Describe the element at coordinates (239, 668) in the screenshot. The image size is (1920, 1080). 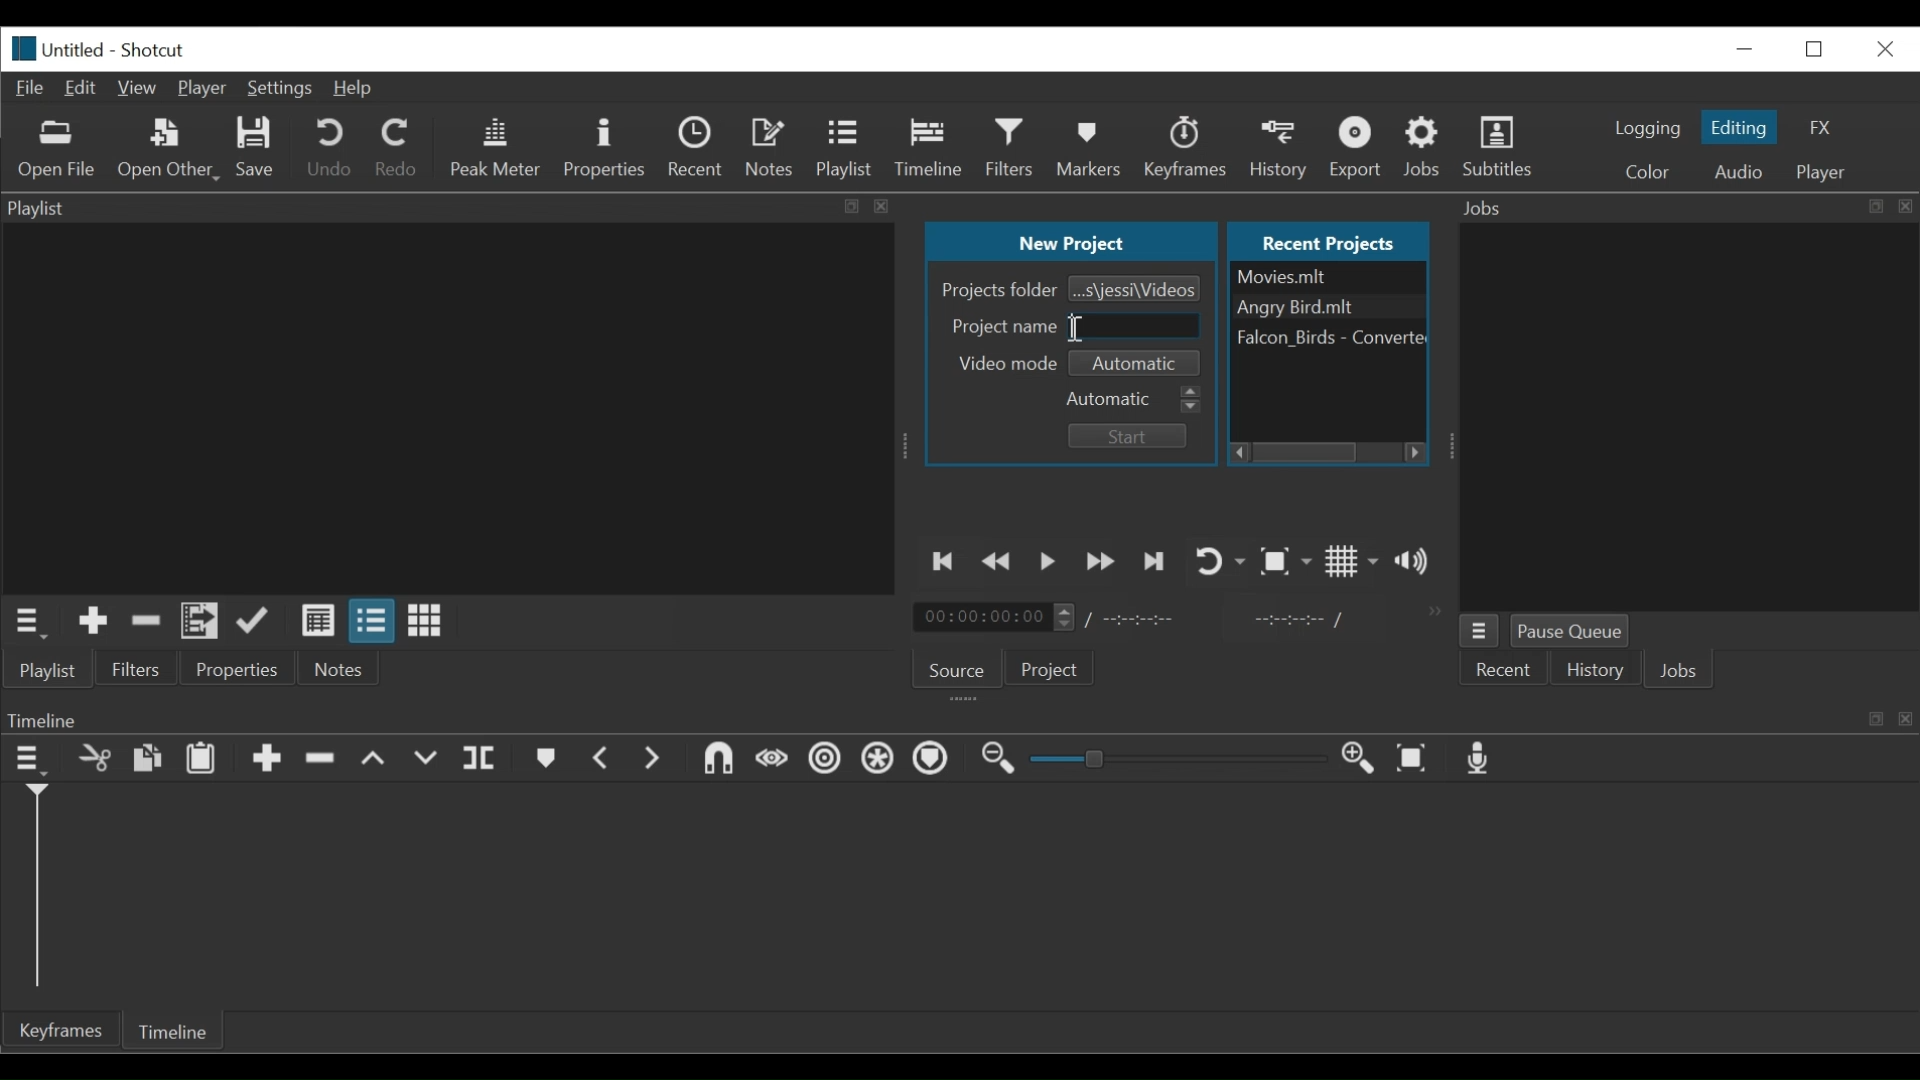
I see `Properties` at that location.